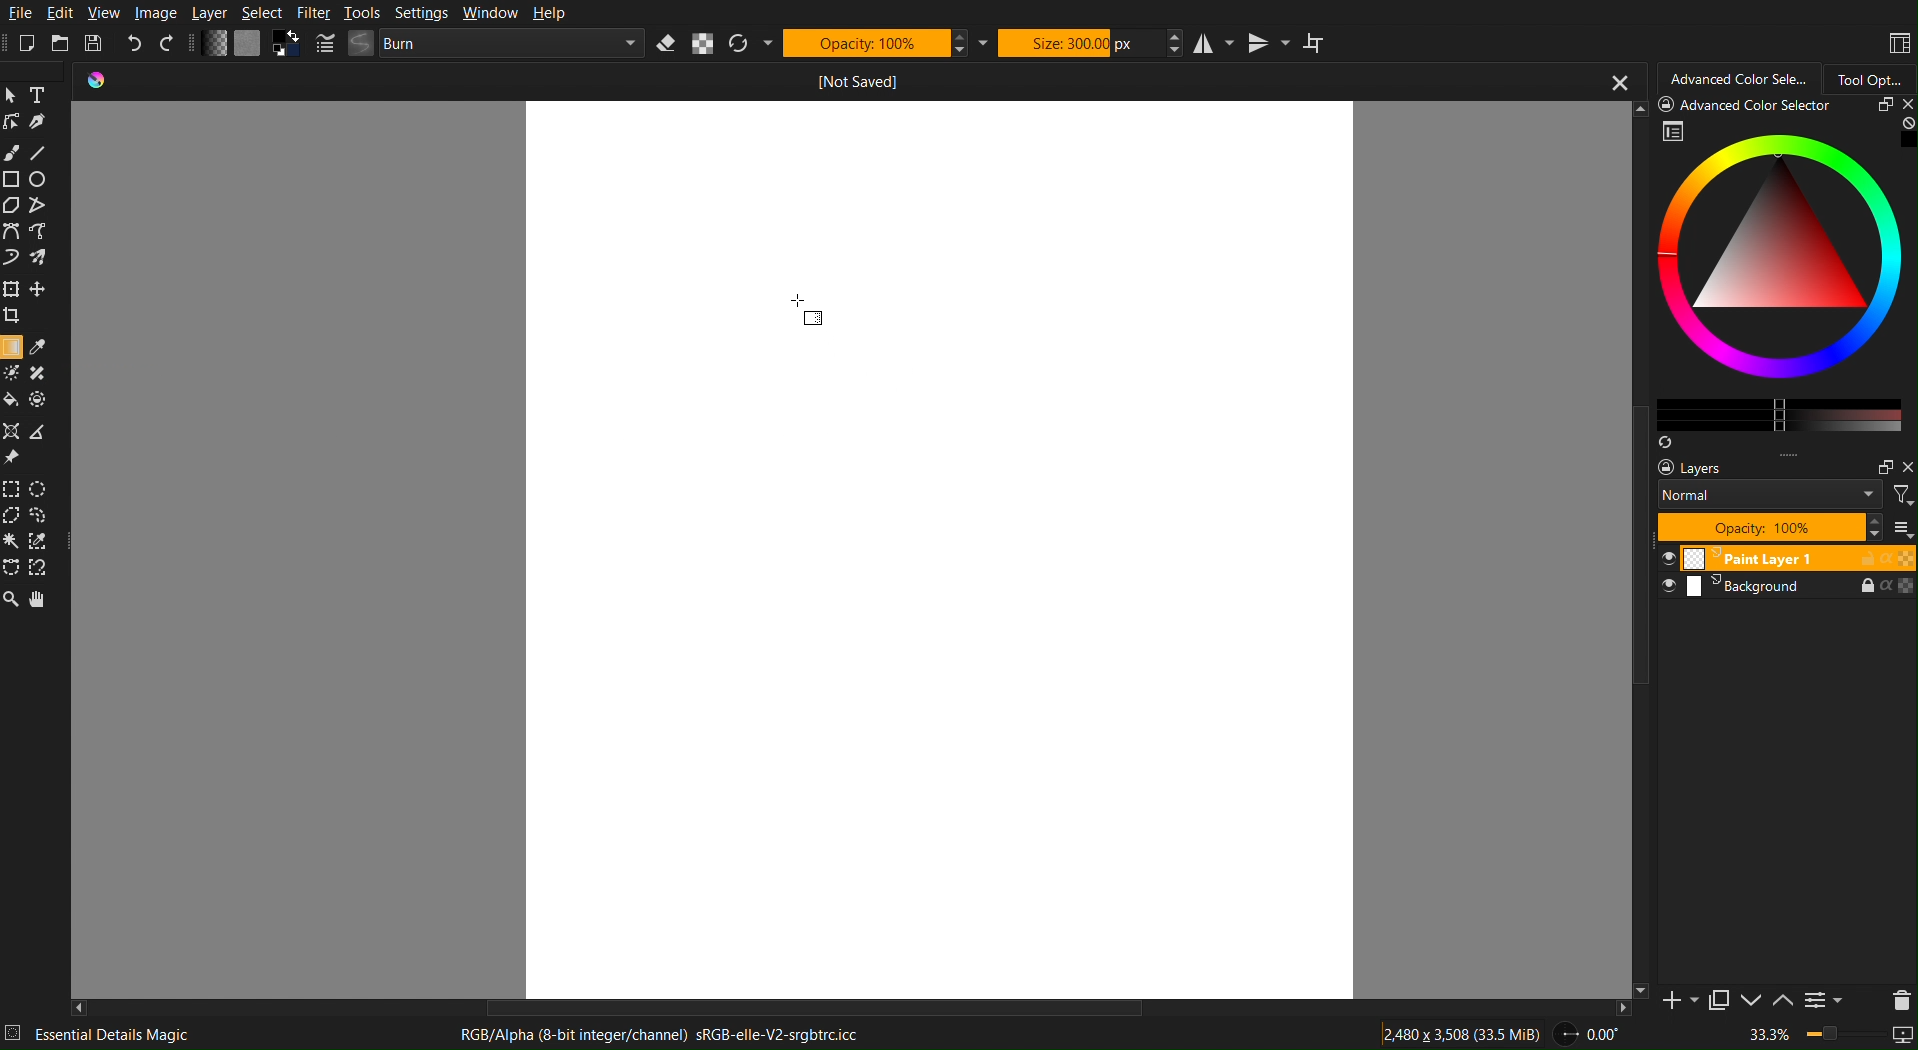 The height and width of the screenshot is (1050, 1918). What do you see at coordinates (362, 13) in the screenshot?
I see `Tools` at bounding box center [362, 13].